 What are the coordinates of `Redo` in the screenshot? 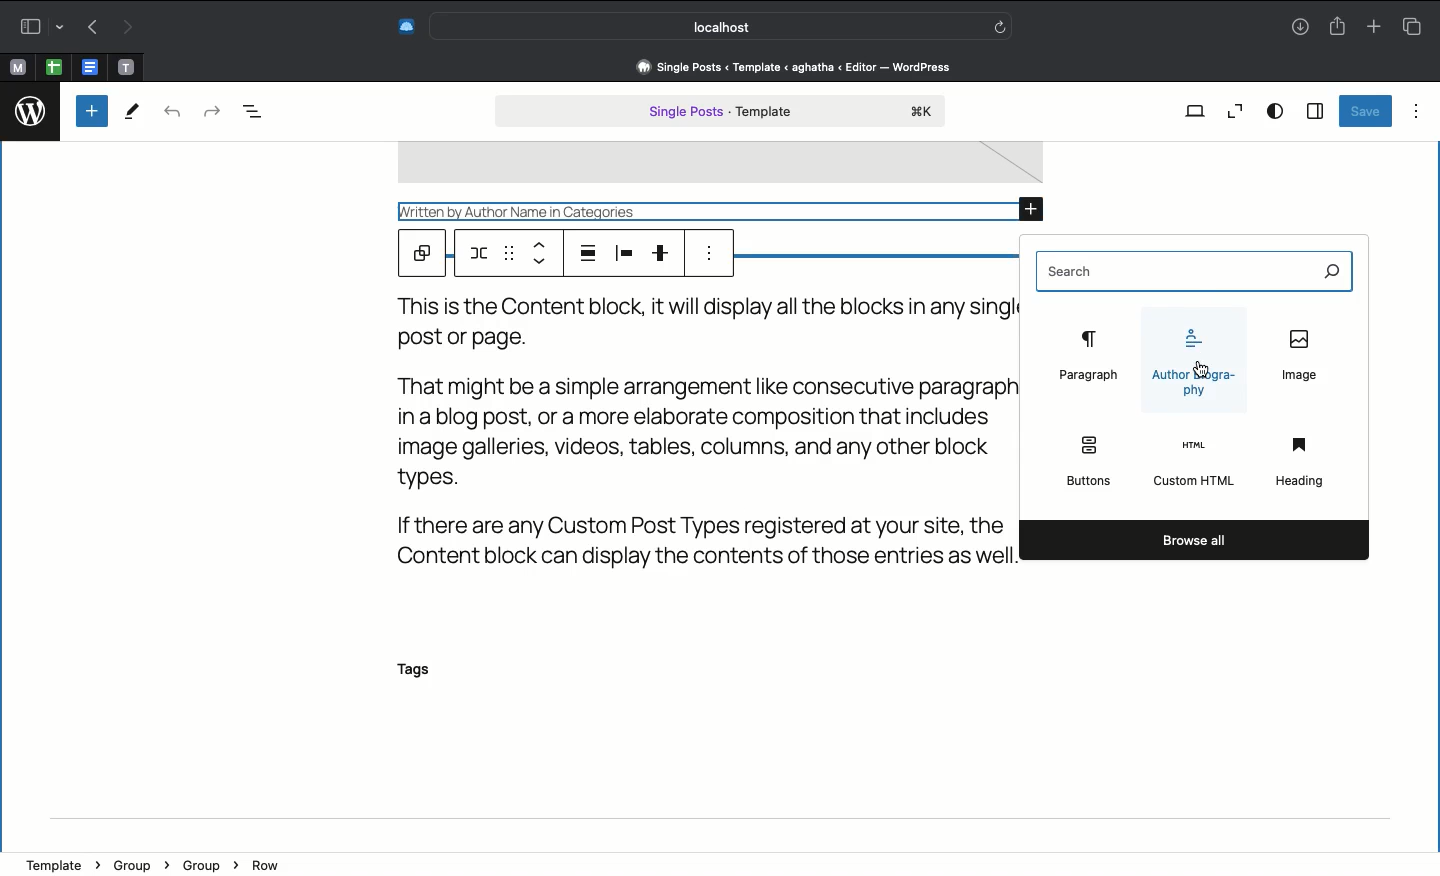 It's located at (210, 110).